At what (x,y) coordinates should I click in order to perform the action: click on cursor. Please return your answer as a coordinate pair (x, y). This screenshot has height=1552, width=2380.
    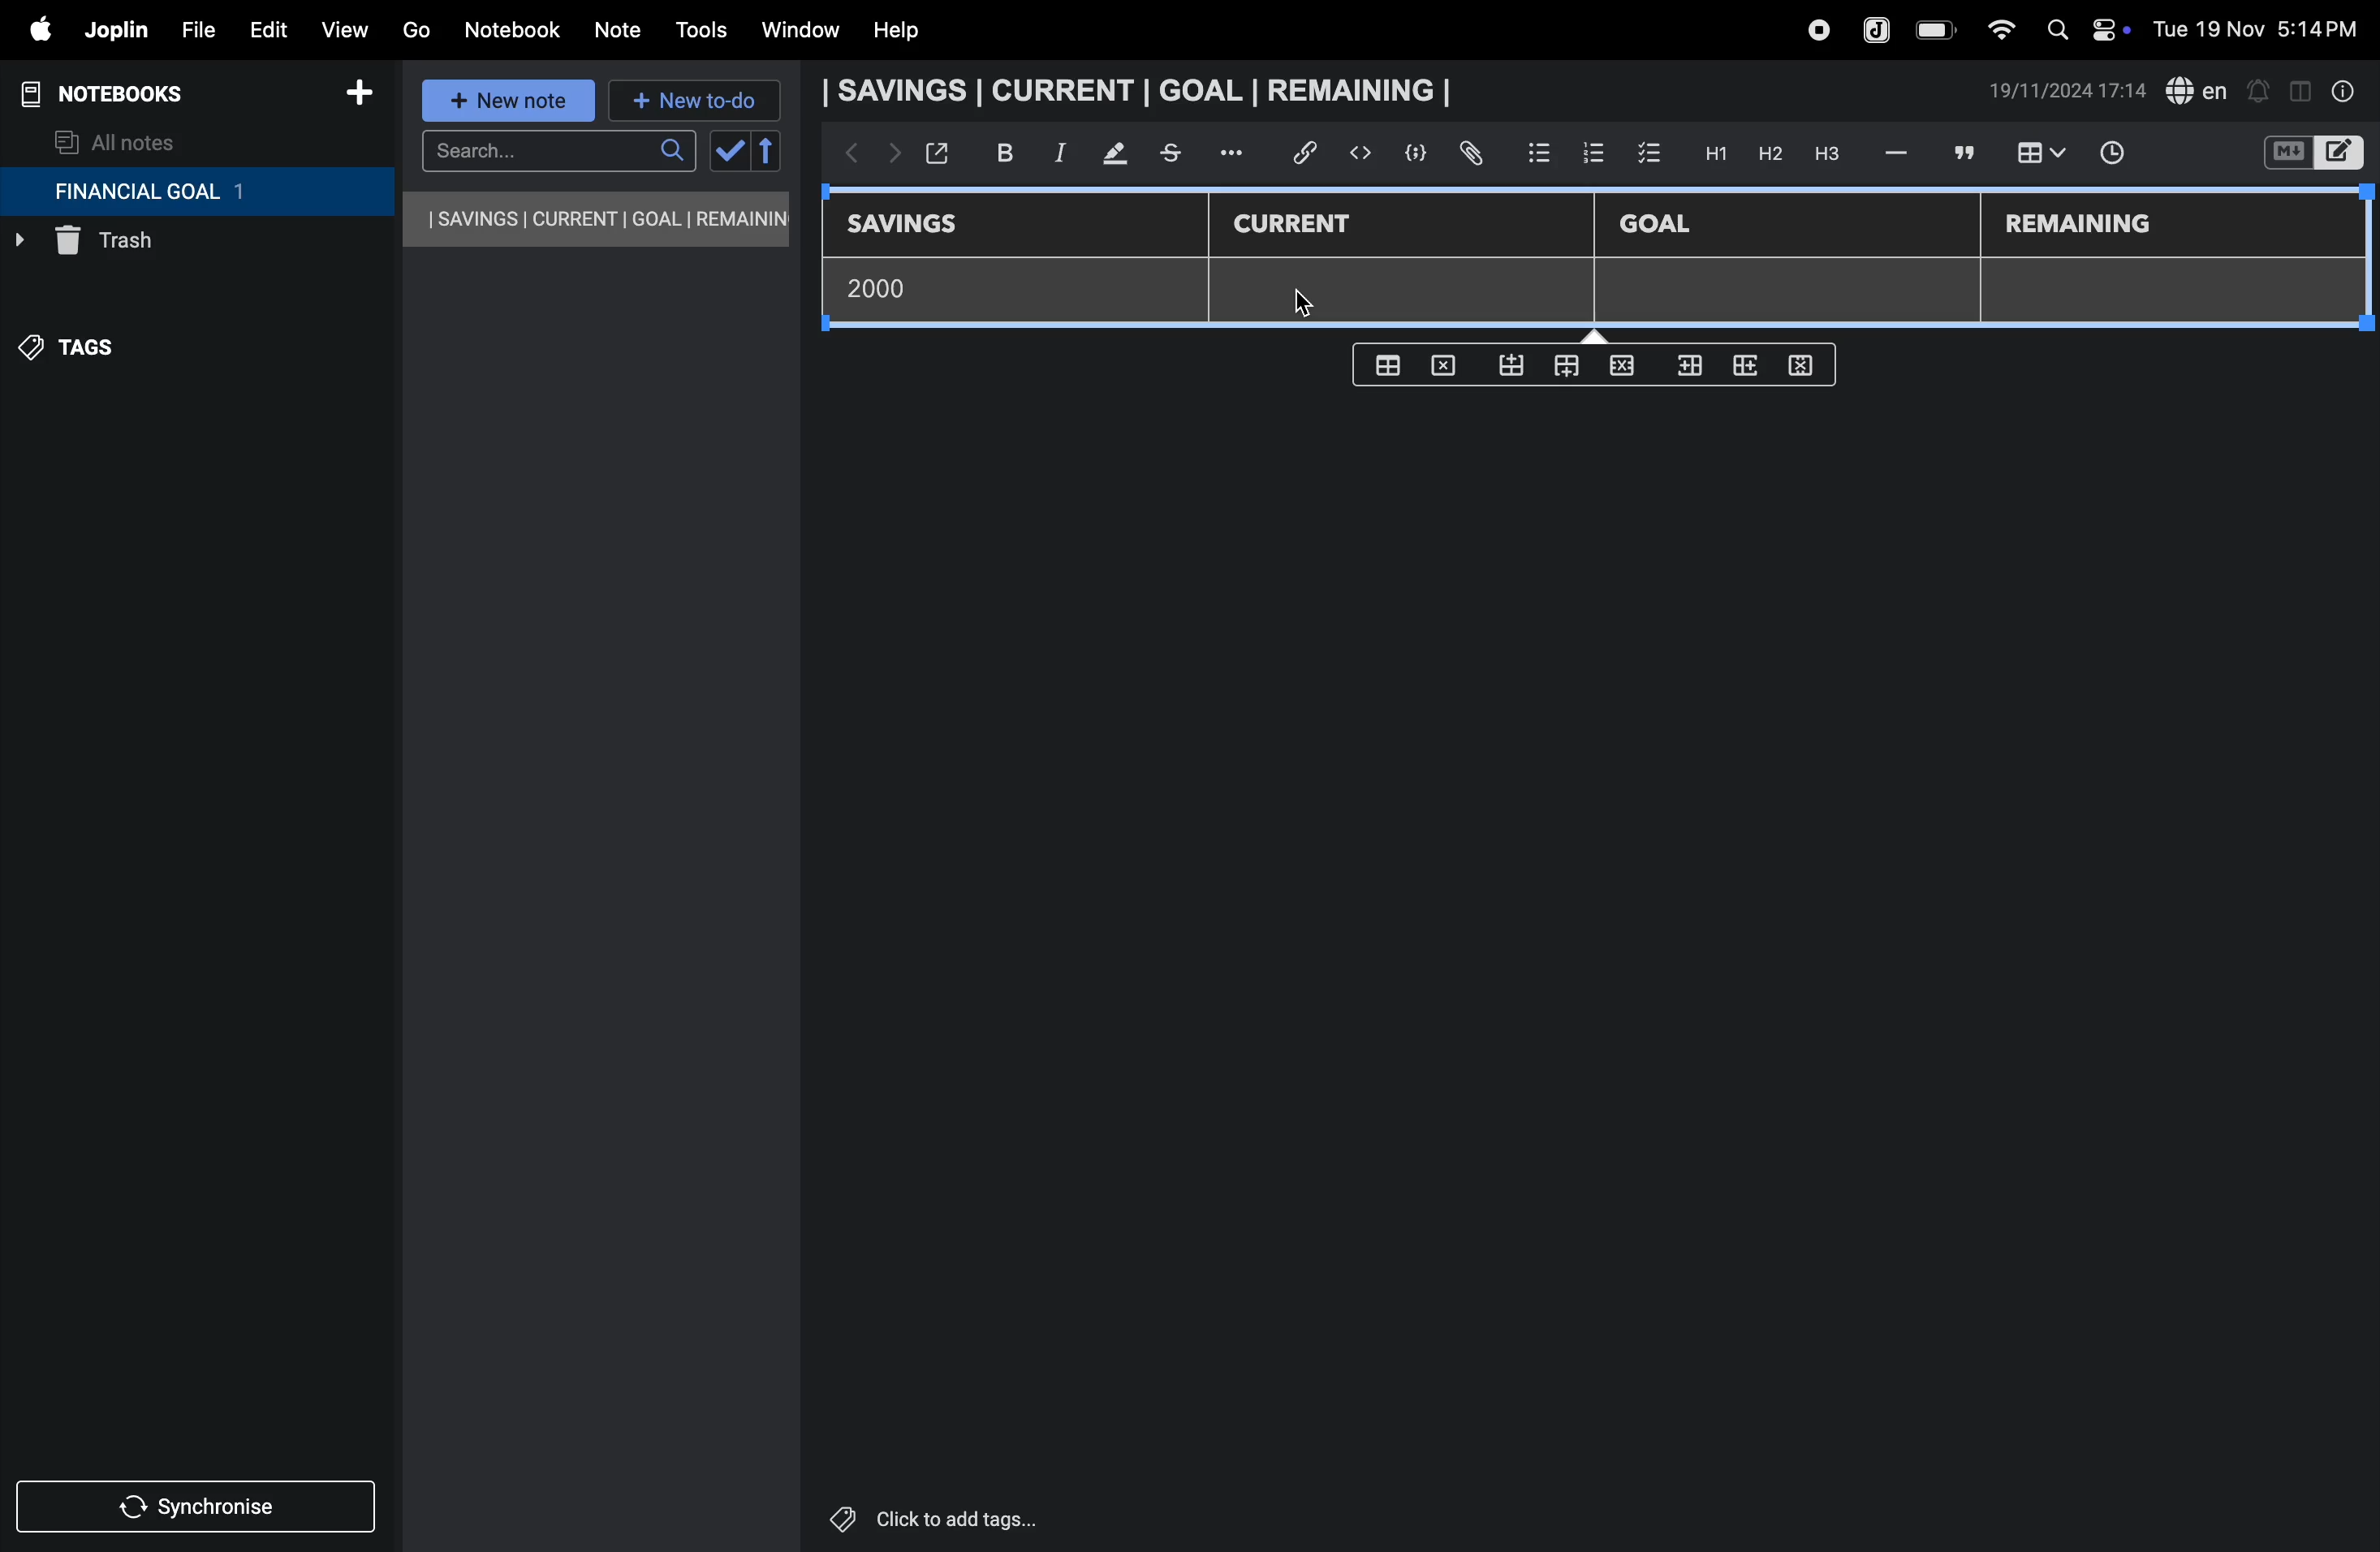
    Looking at the image, I should click on (1296, 304).